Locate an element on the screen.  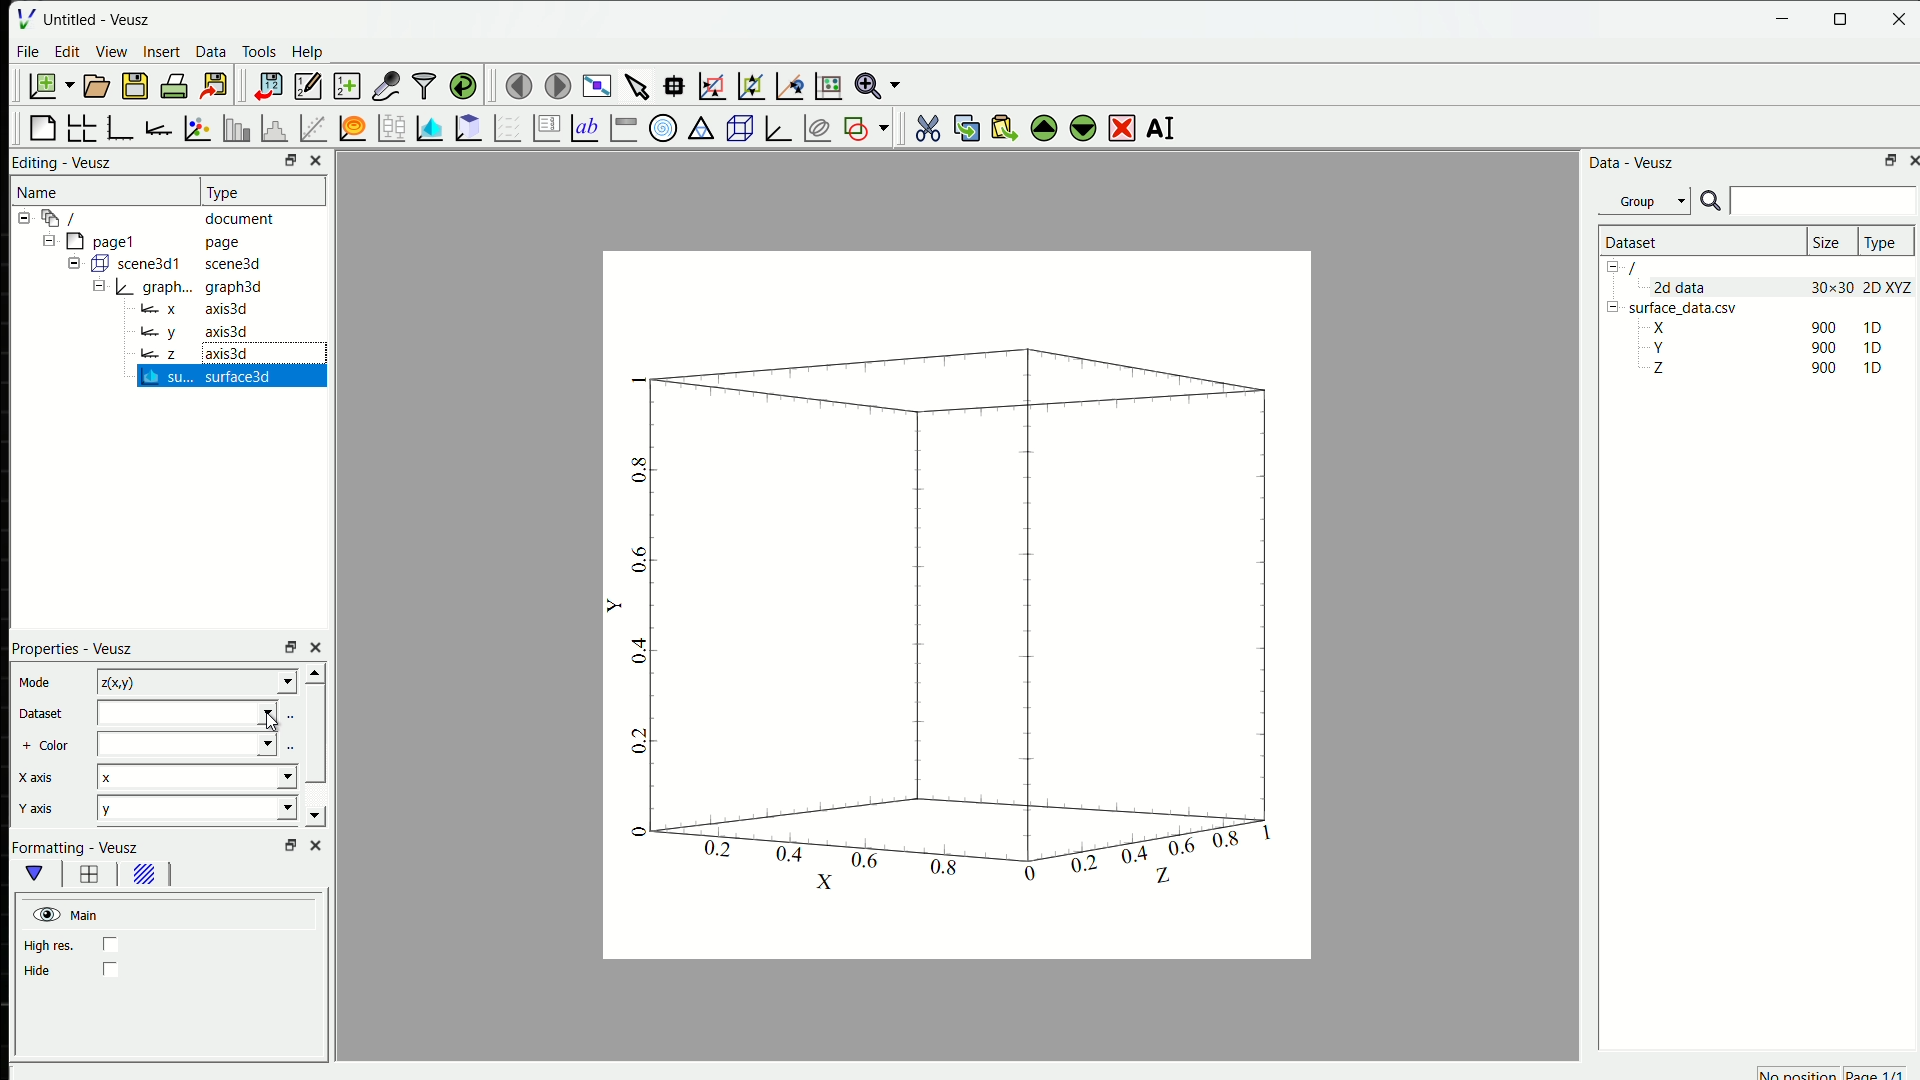
cut the selected widget is located at coordinates (929, 127).